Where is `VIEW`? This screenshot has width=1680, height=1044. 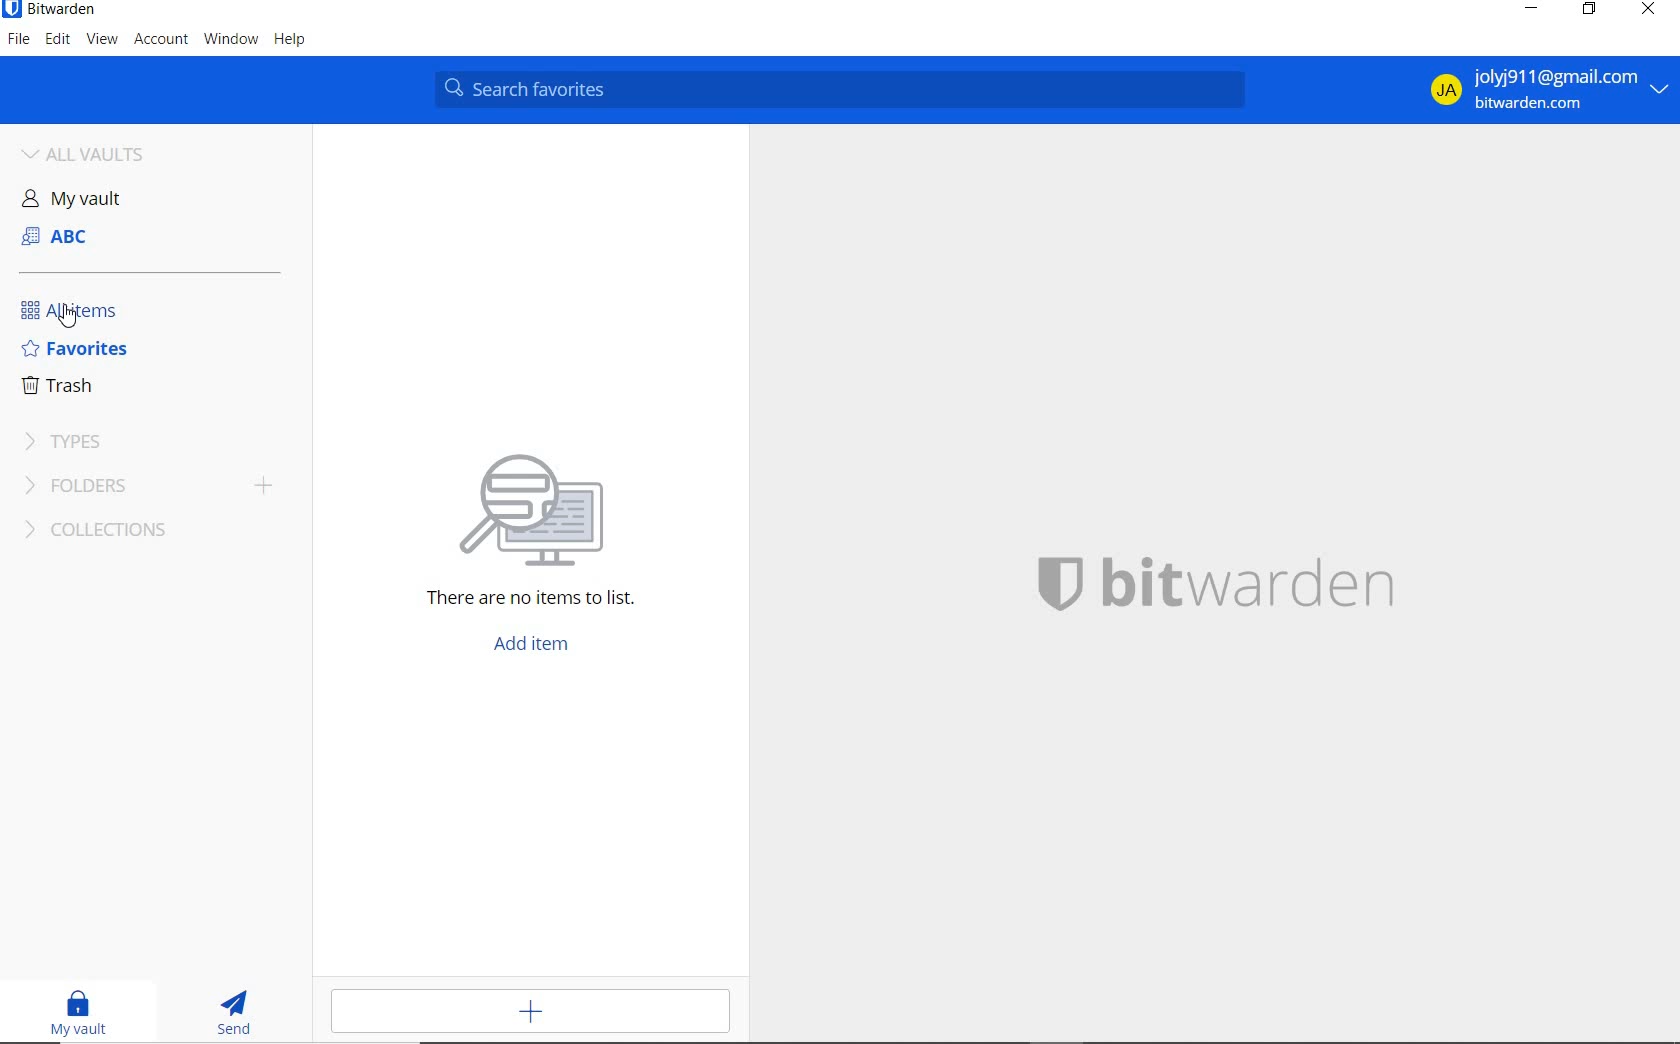
VIEW is located at coordinates (103, 40).